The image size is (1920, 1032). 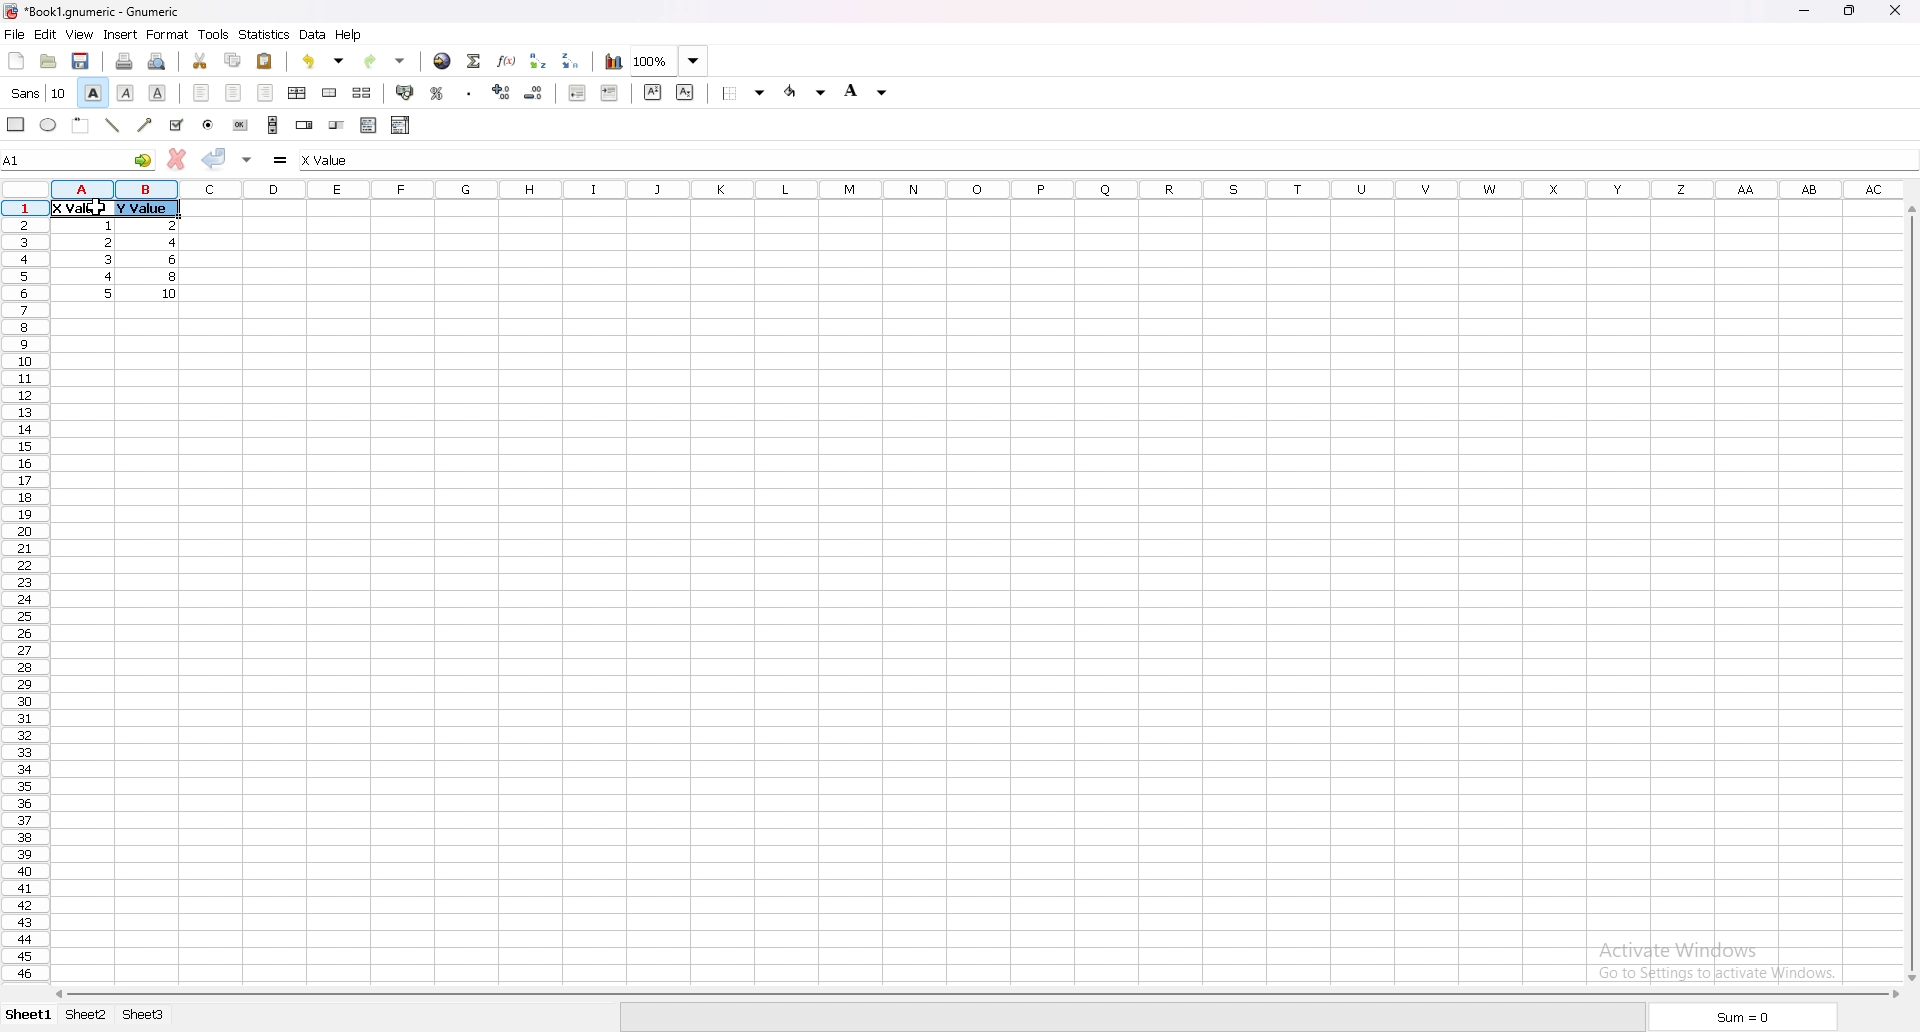 I want to click on subscript, so click(x=686, y=91).